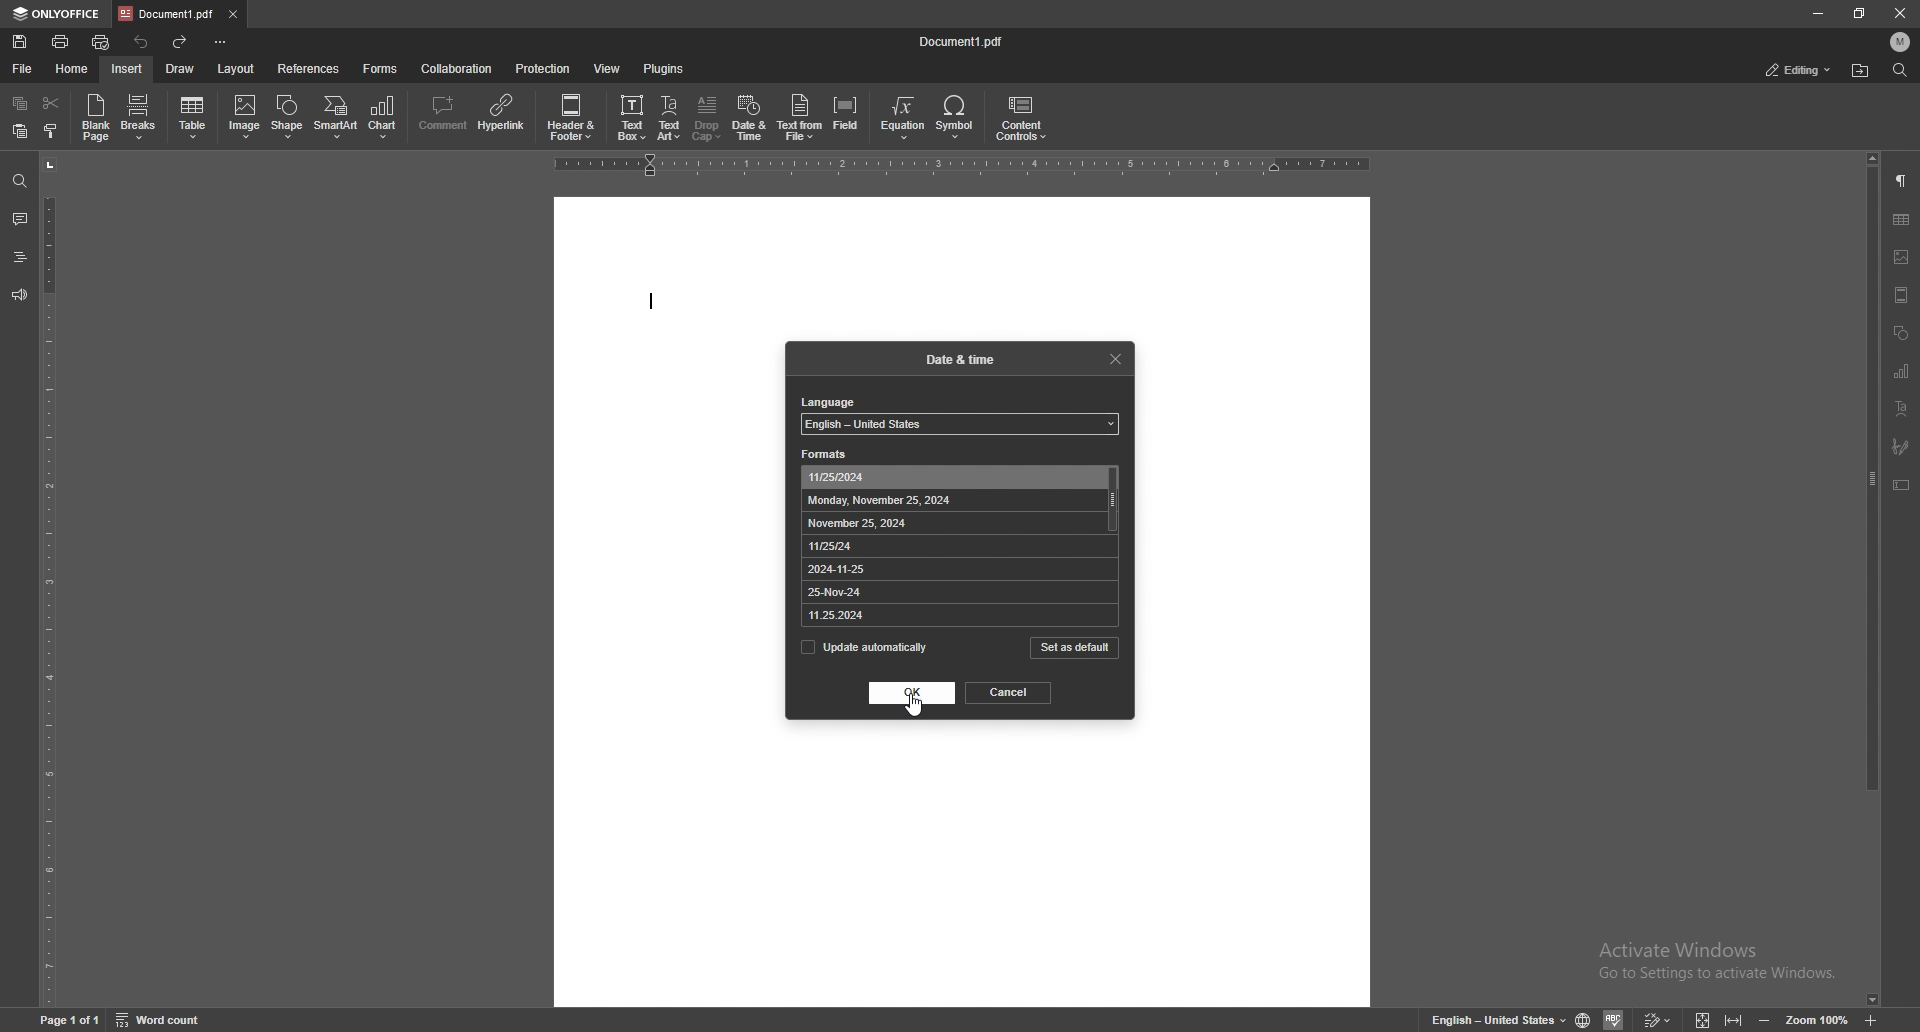 The height and width of the screenshot is (1032, 1920). I want to click on text align, so click(1903, 408).